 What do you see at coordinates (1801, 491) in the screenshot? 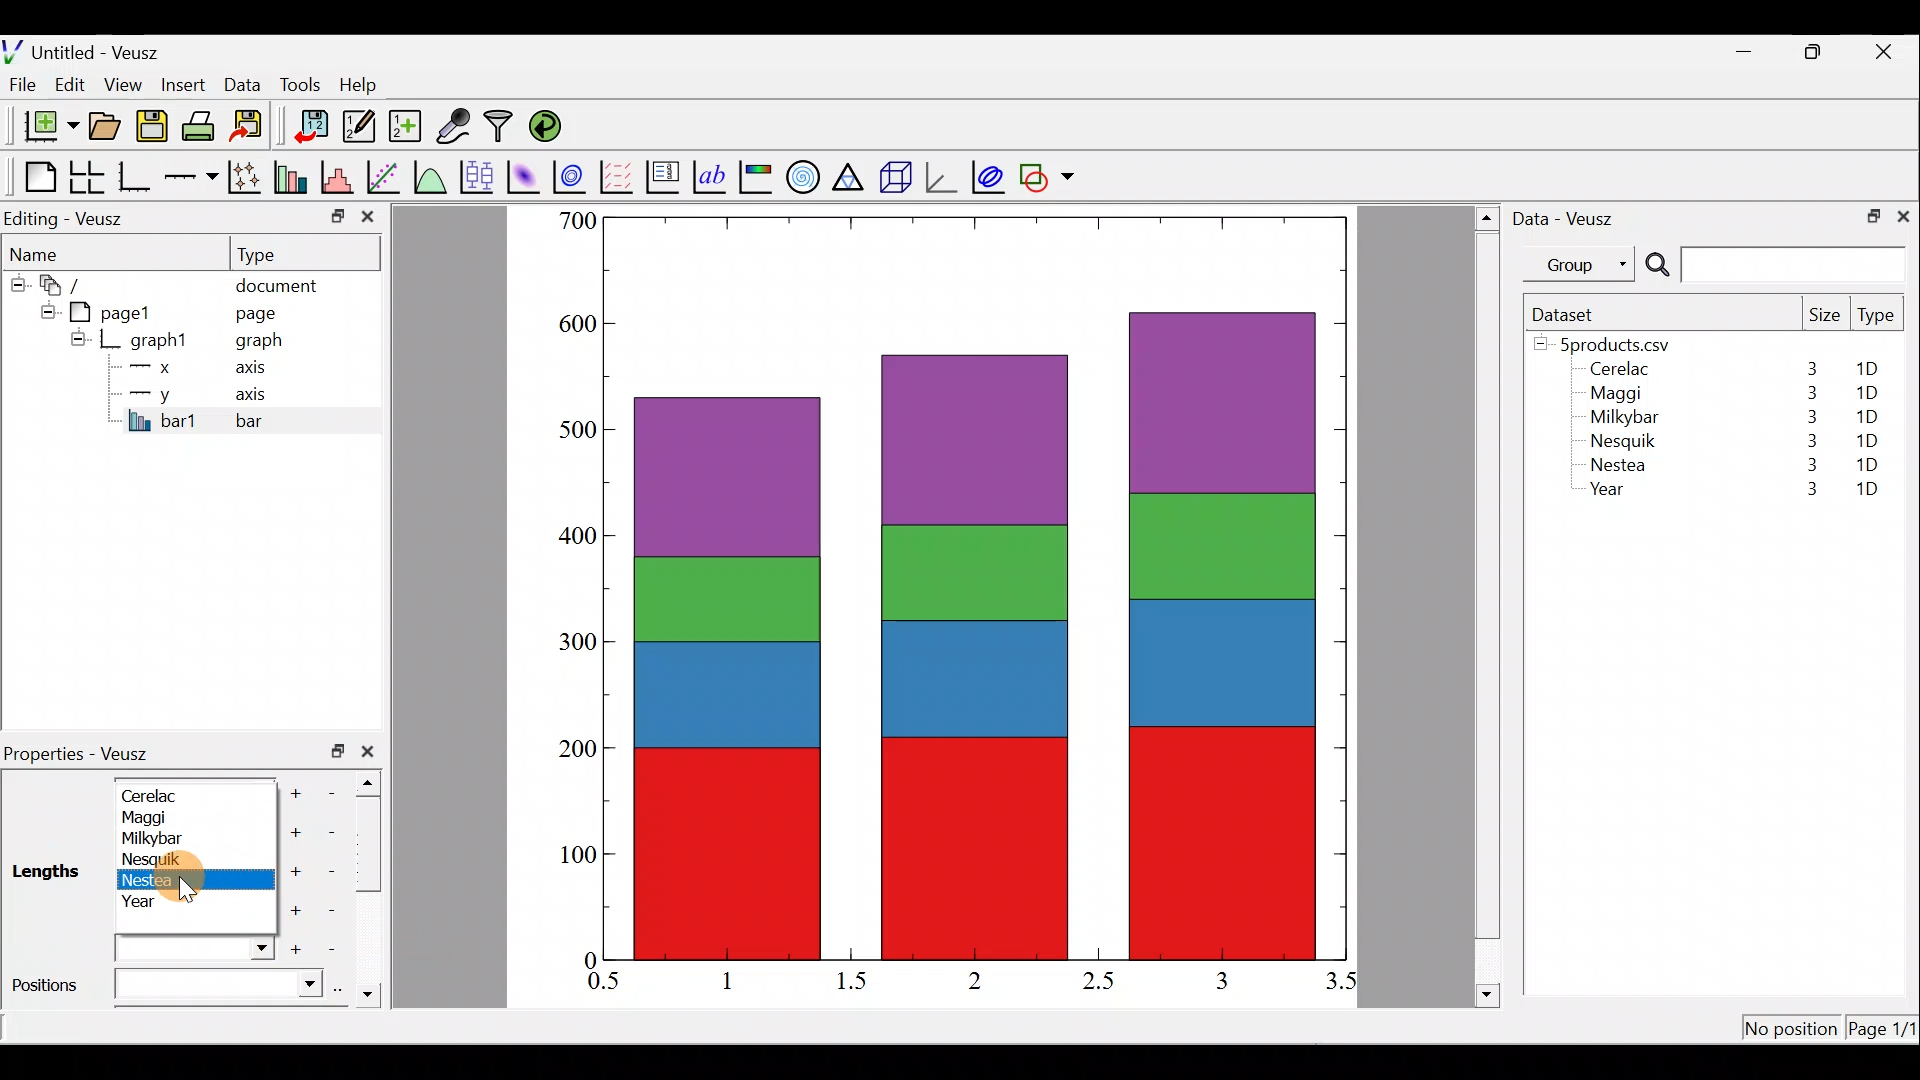
I see `3` at bounding box center [1801, 491].